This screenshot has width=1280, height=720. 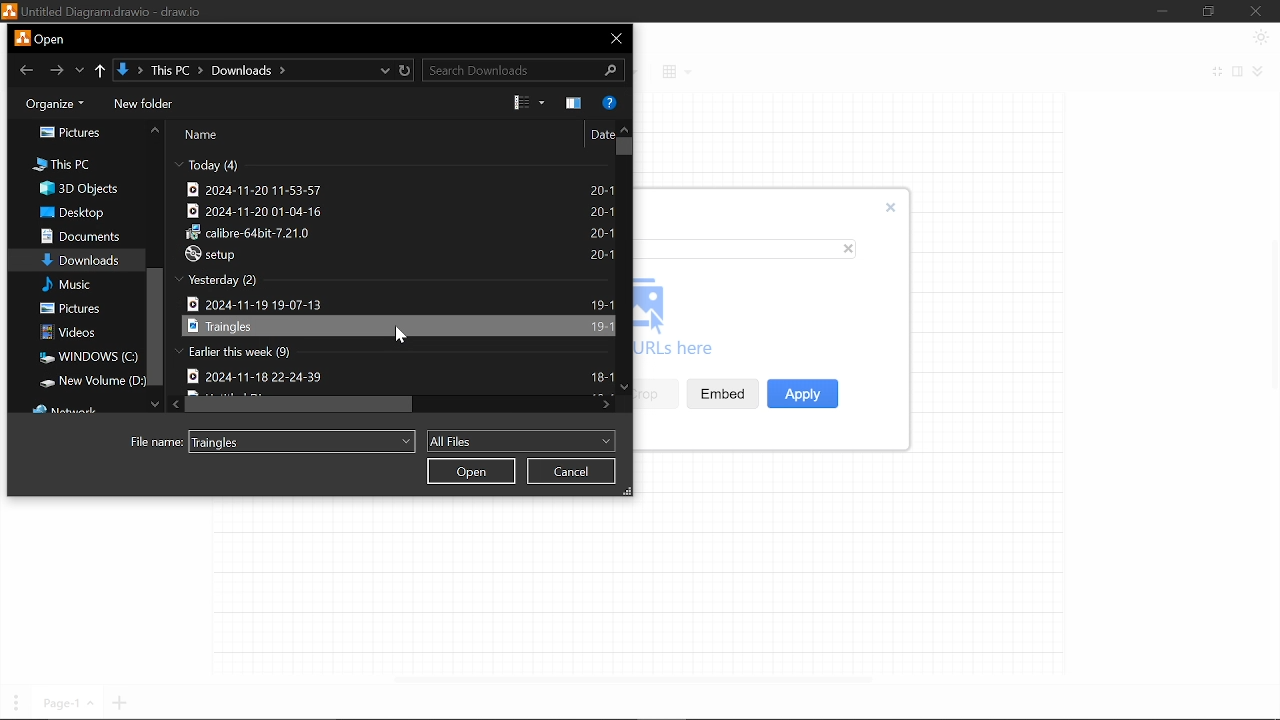 I want to click on Desktop, so click(x=74, y=212).